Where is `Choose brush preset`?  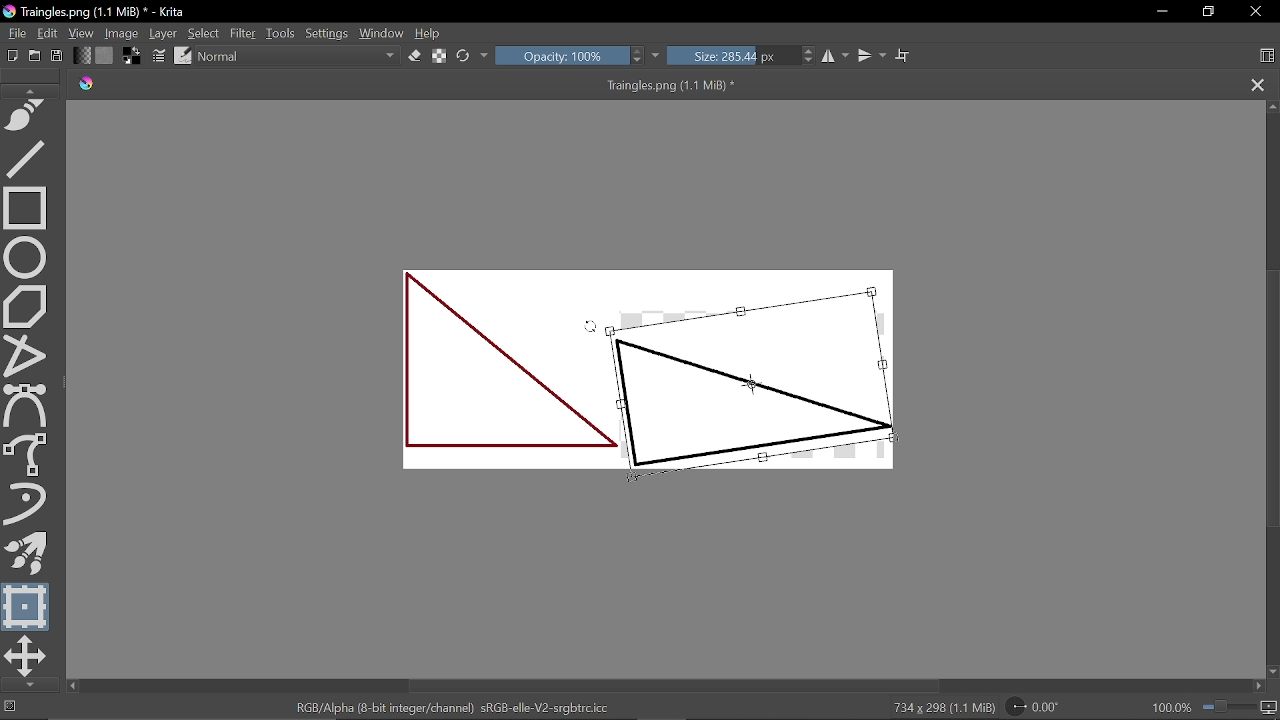
Choose brush preset is located at coordinates (183, 55).